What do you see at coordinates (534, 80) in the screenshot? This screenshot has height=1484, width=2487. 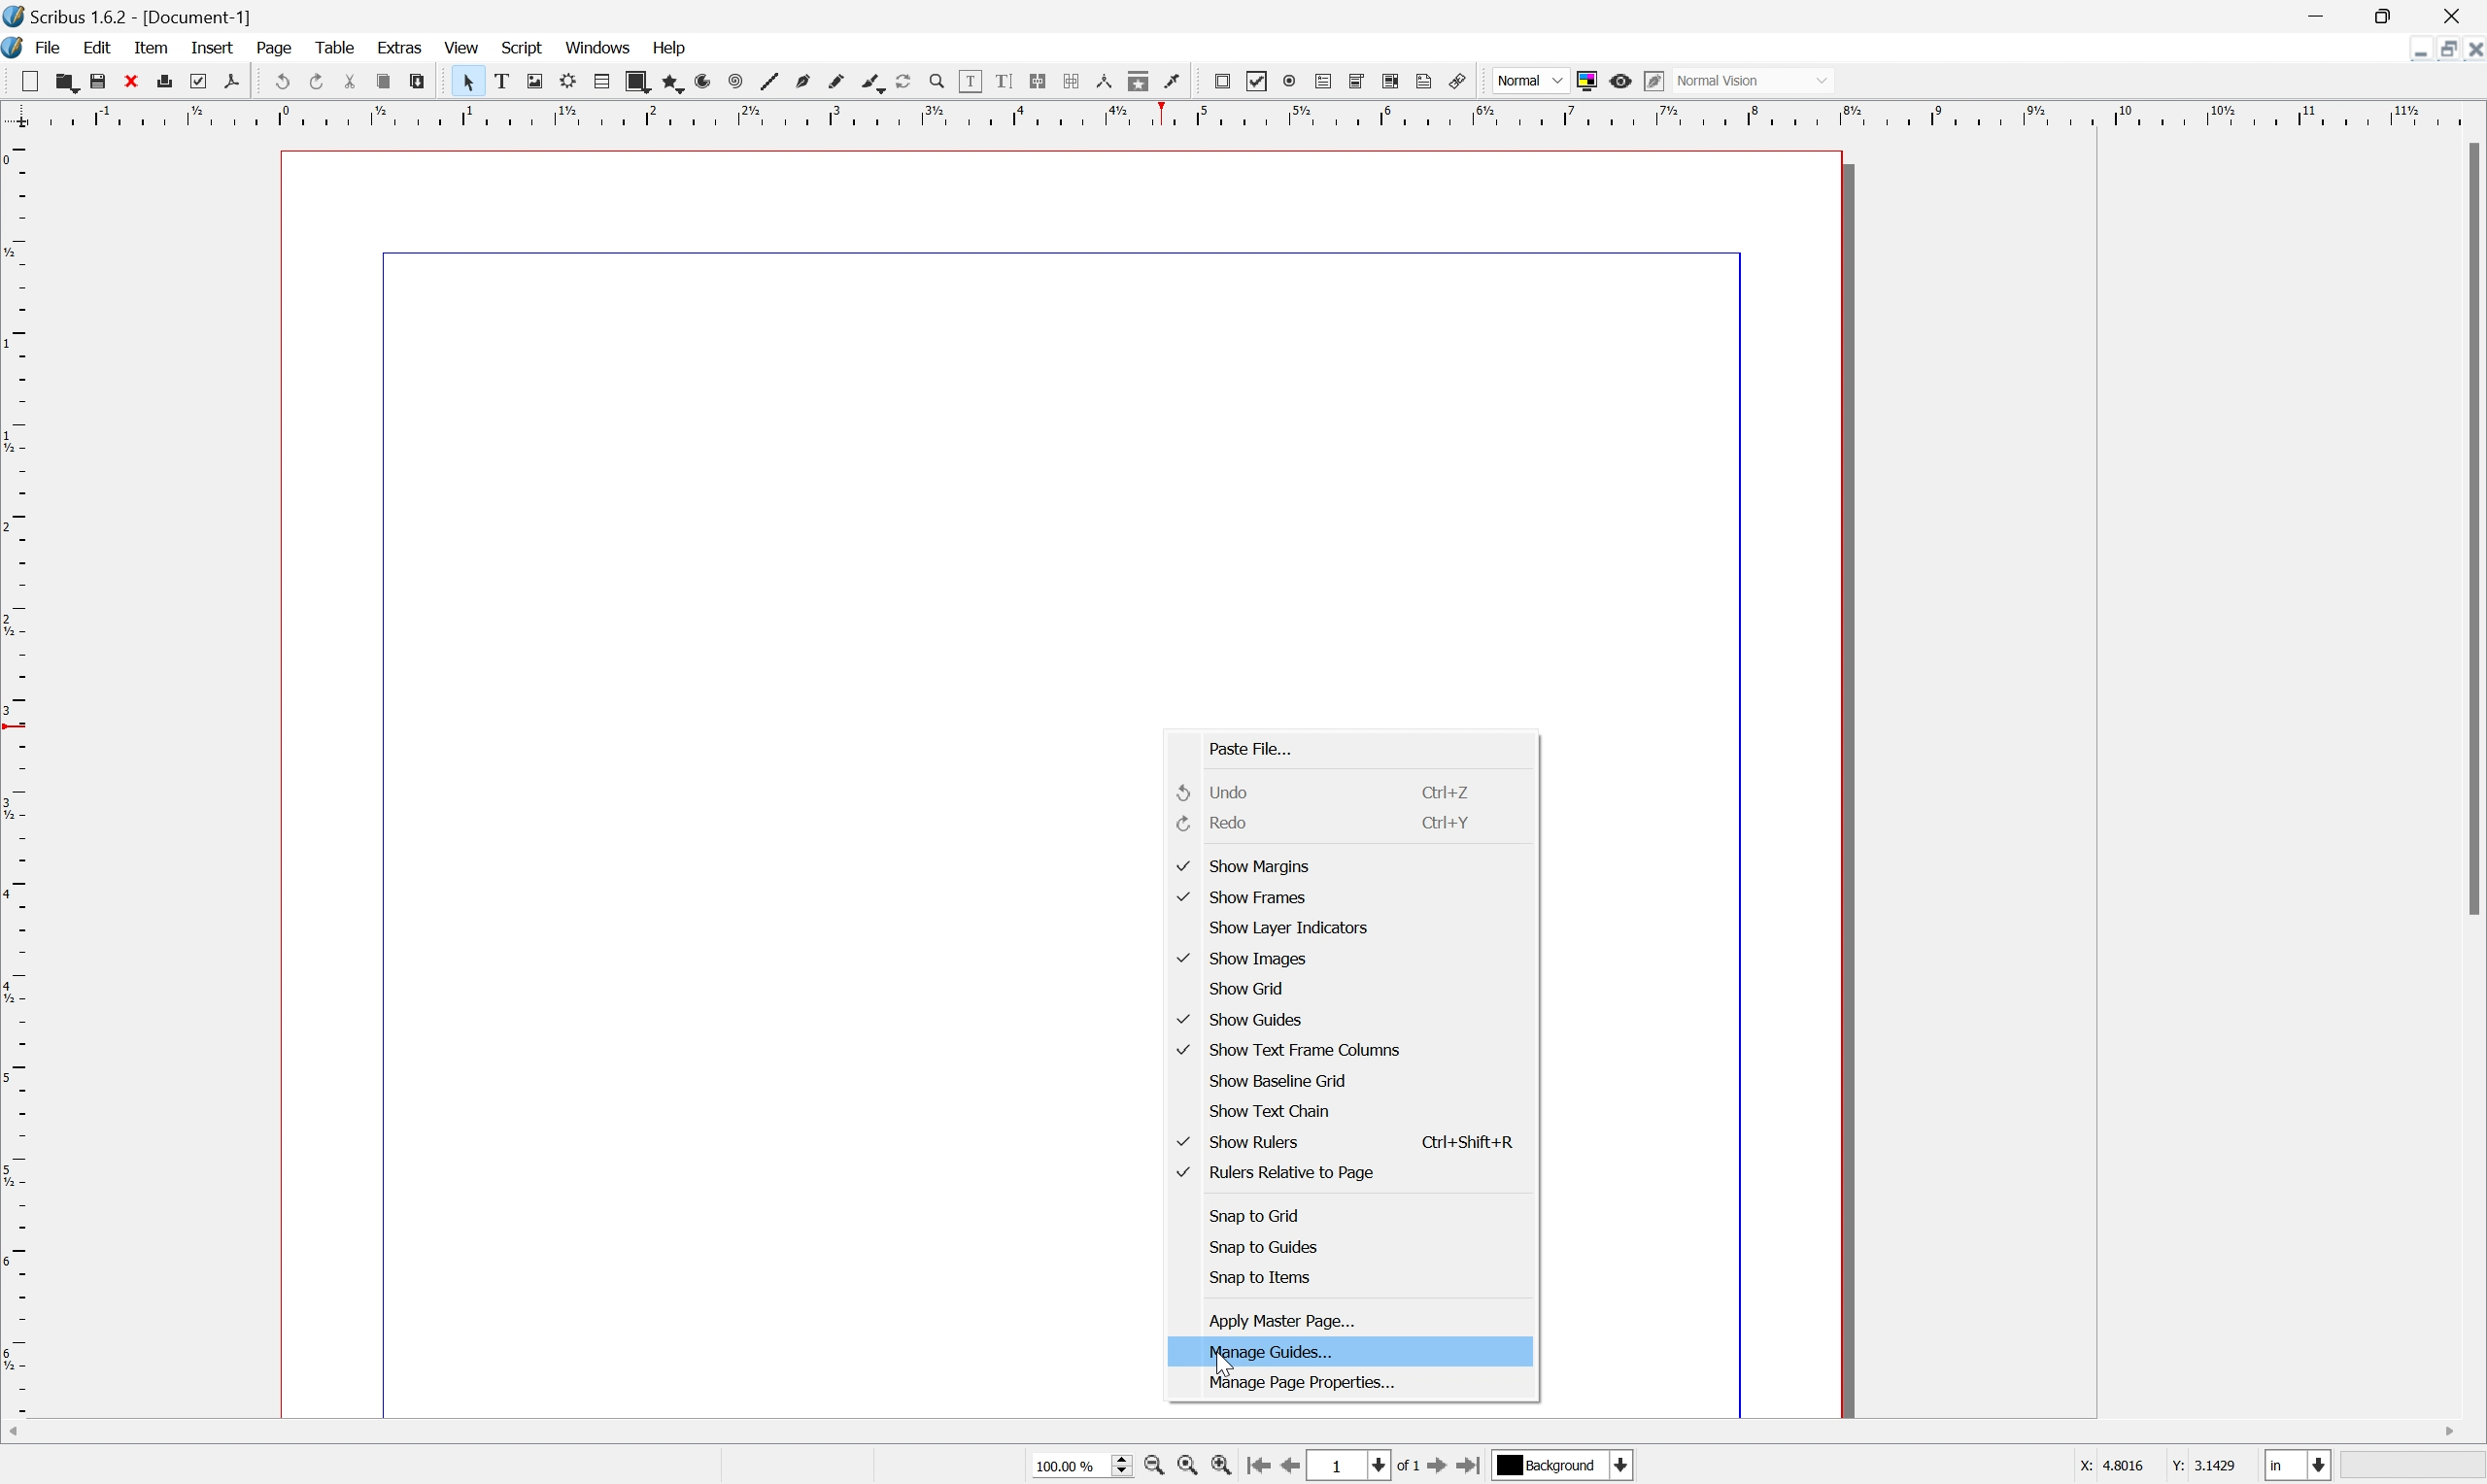 I see `image frame` at bounding box center [534, 80].